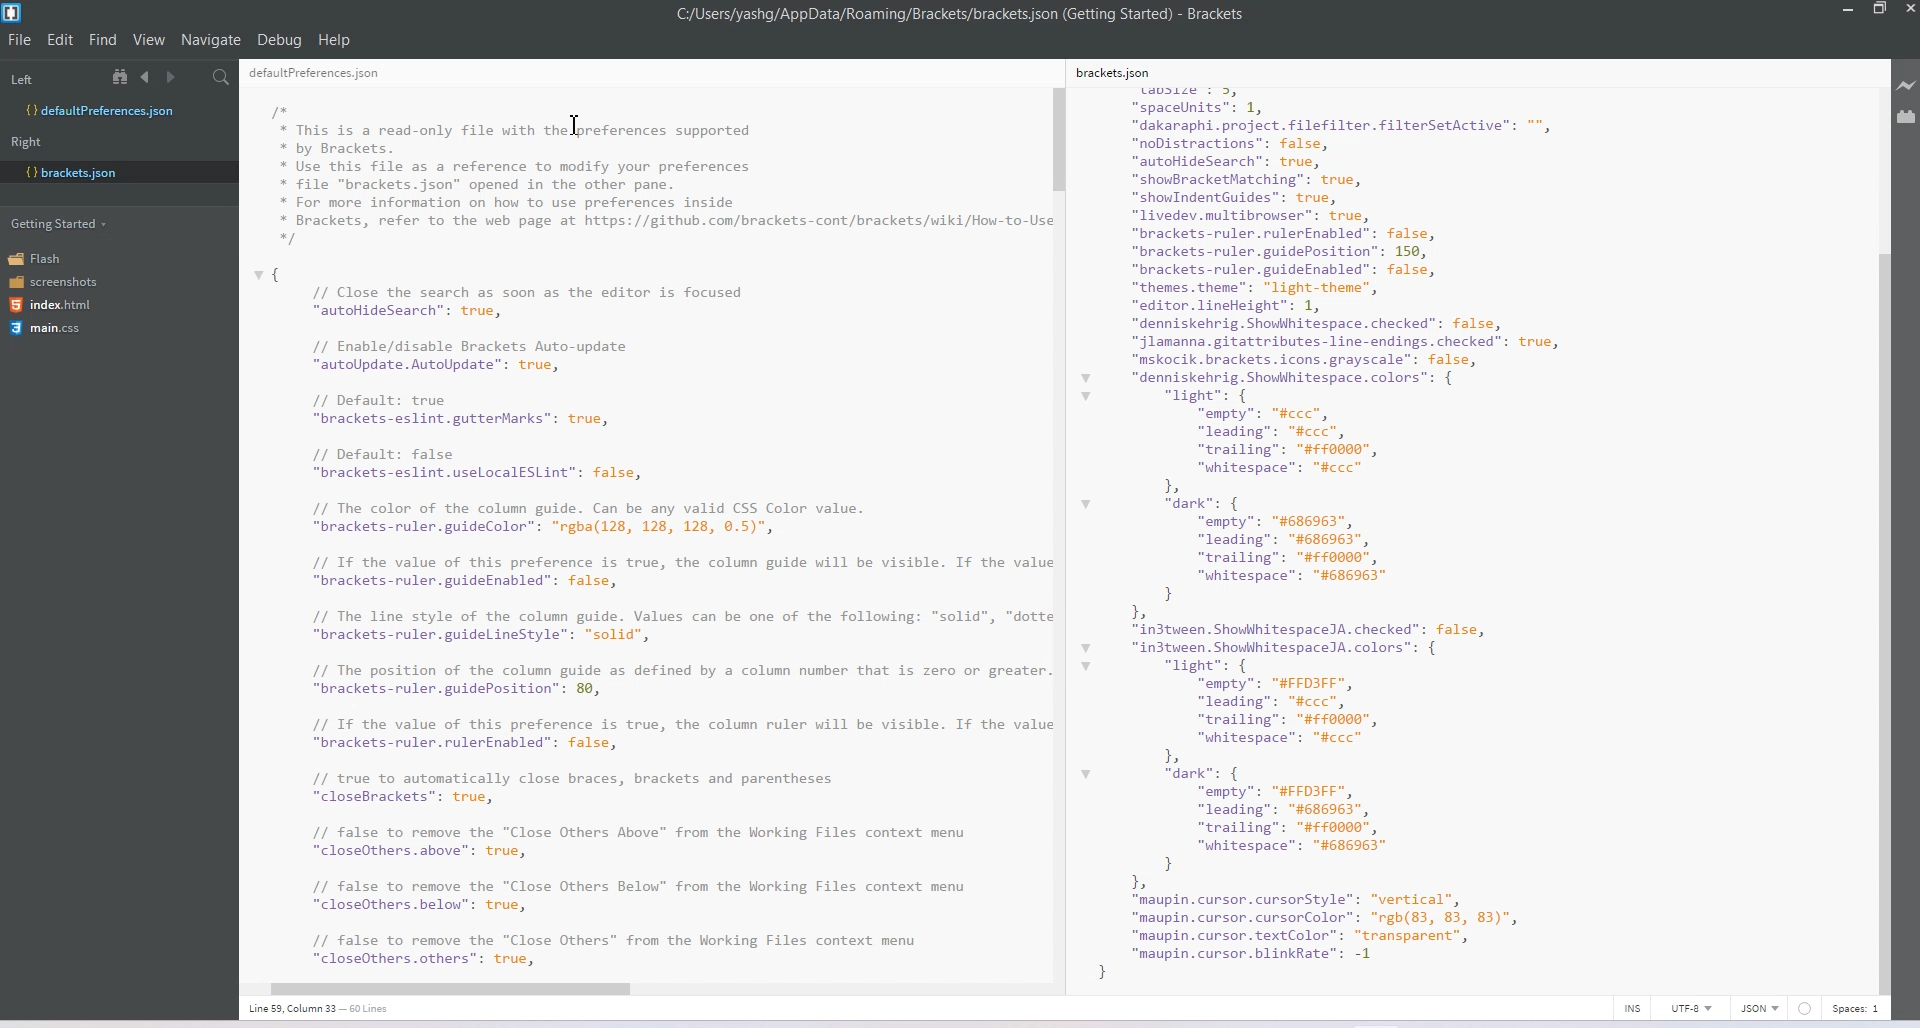 This screenshot has height=1028, width=1920. I want to click on index.html, so click(57, 305).